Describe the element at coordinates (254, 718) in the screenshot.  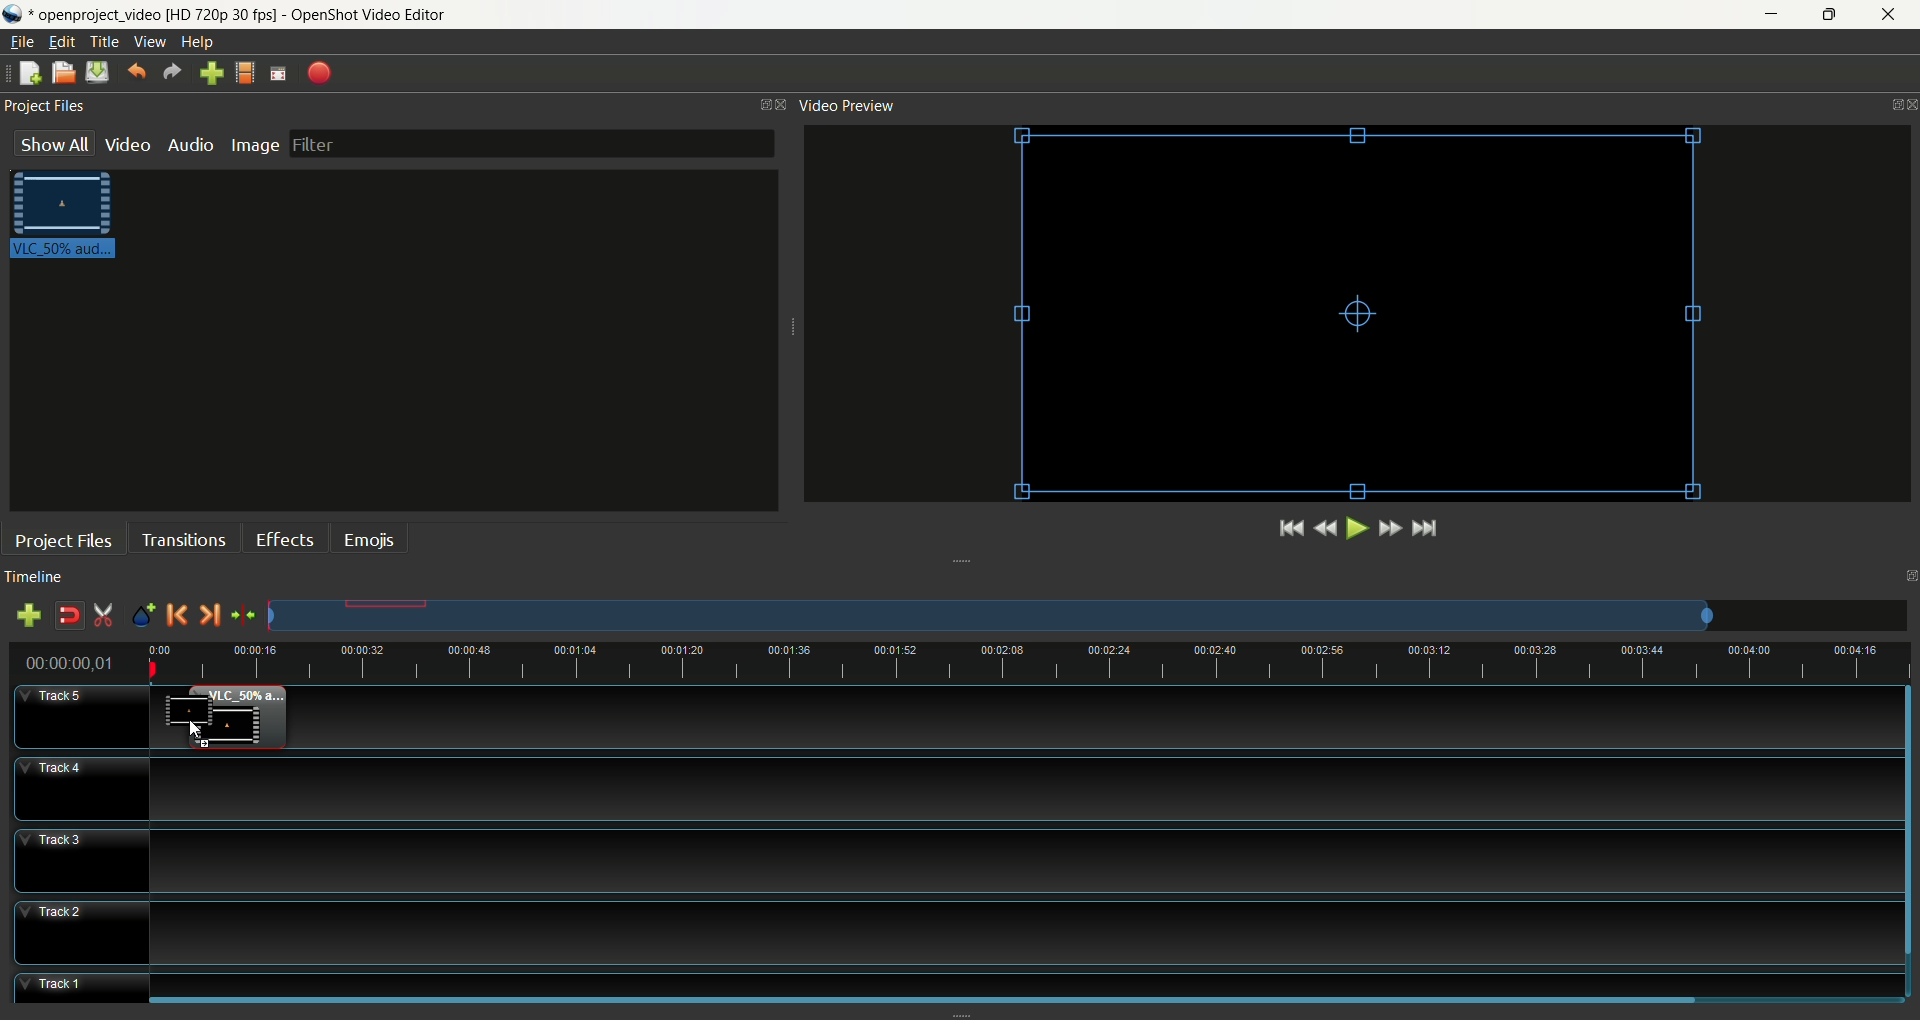
I see `video clip` at that location.